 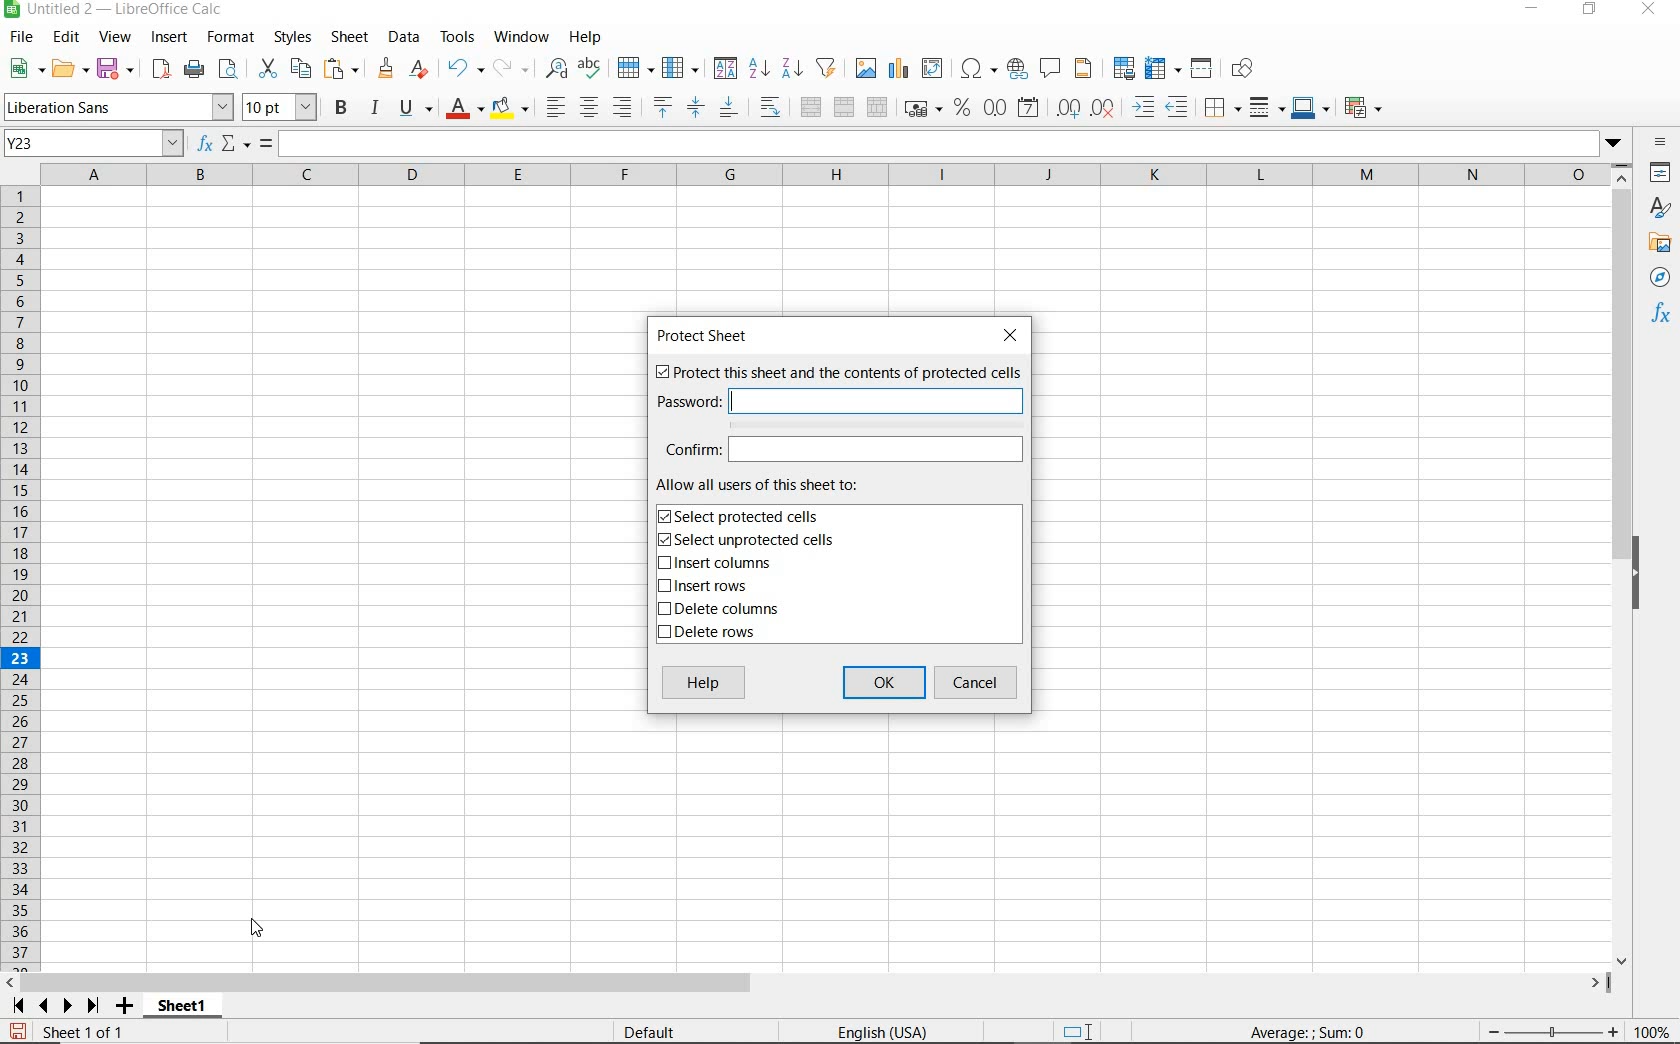 I want to click on STANDARD SELECTION, so click(x=1079, y=1032).